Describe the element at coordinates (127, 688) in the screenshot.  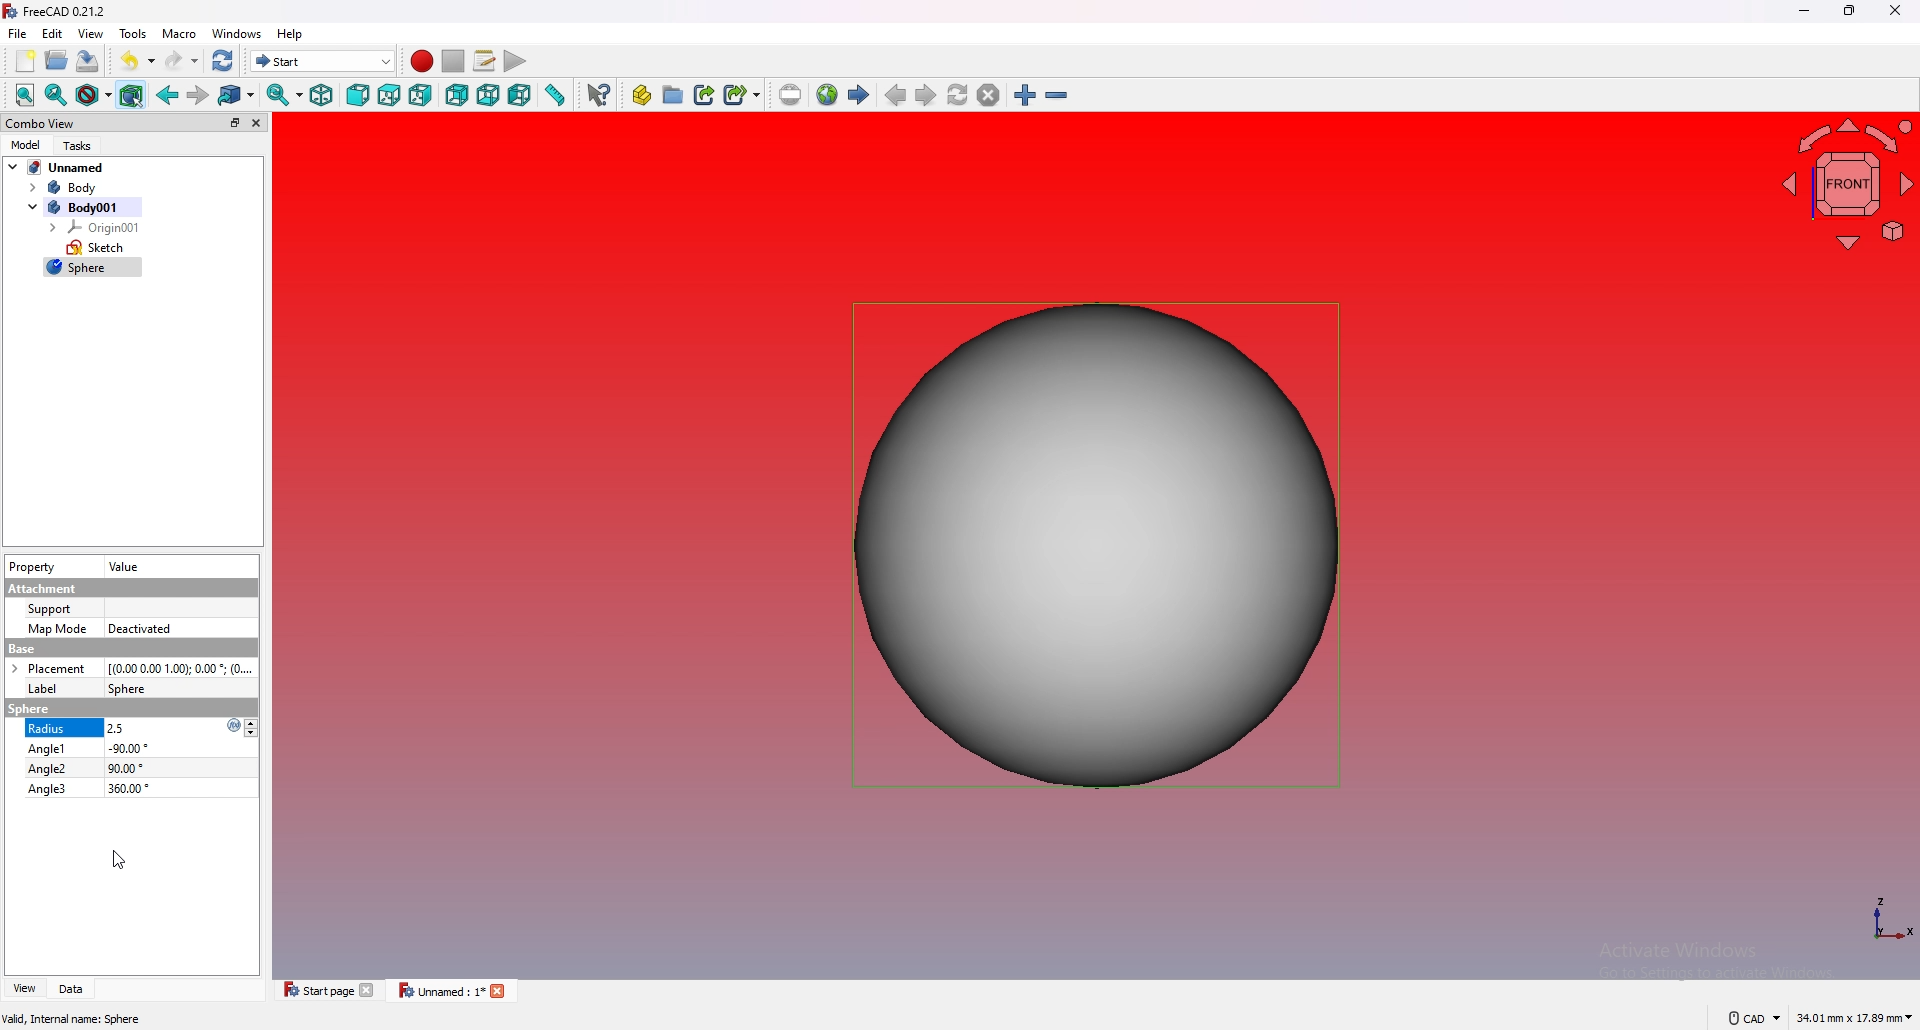
I see `sphere` at that location.